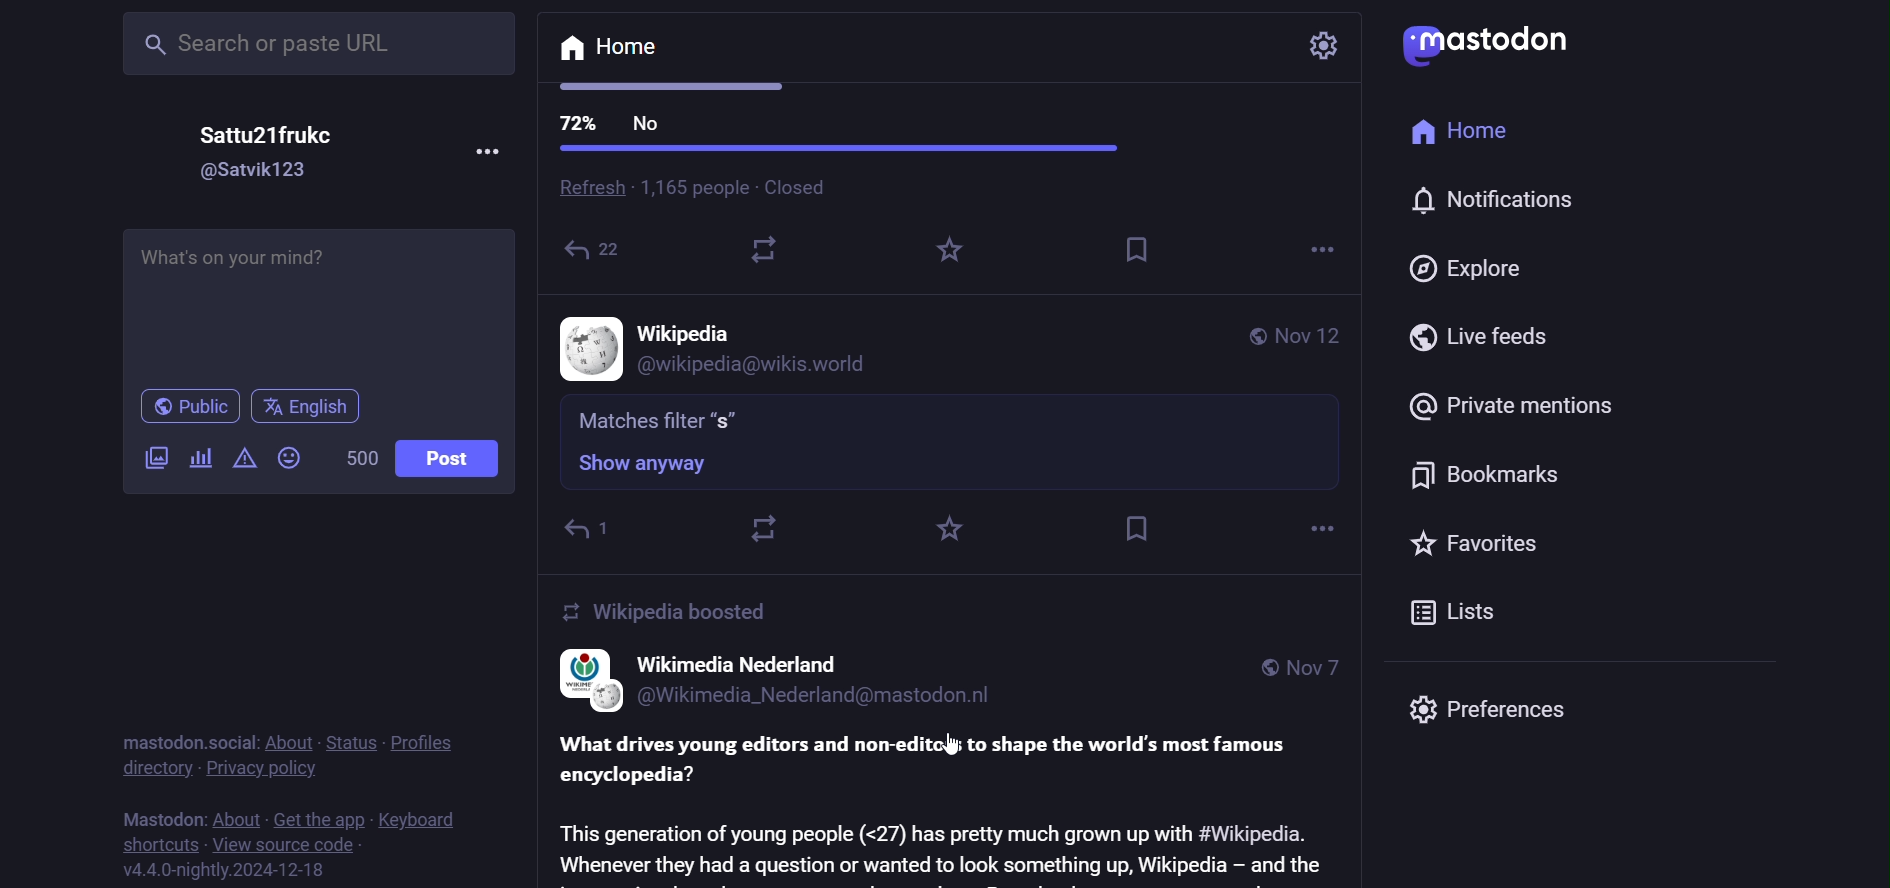  I want to click on home, so click(1478, 134).